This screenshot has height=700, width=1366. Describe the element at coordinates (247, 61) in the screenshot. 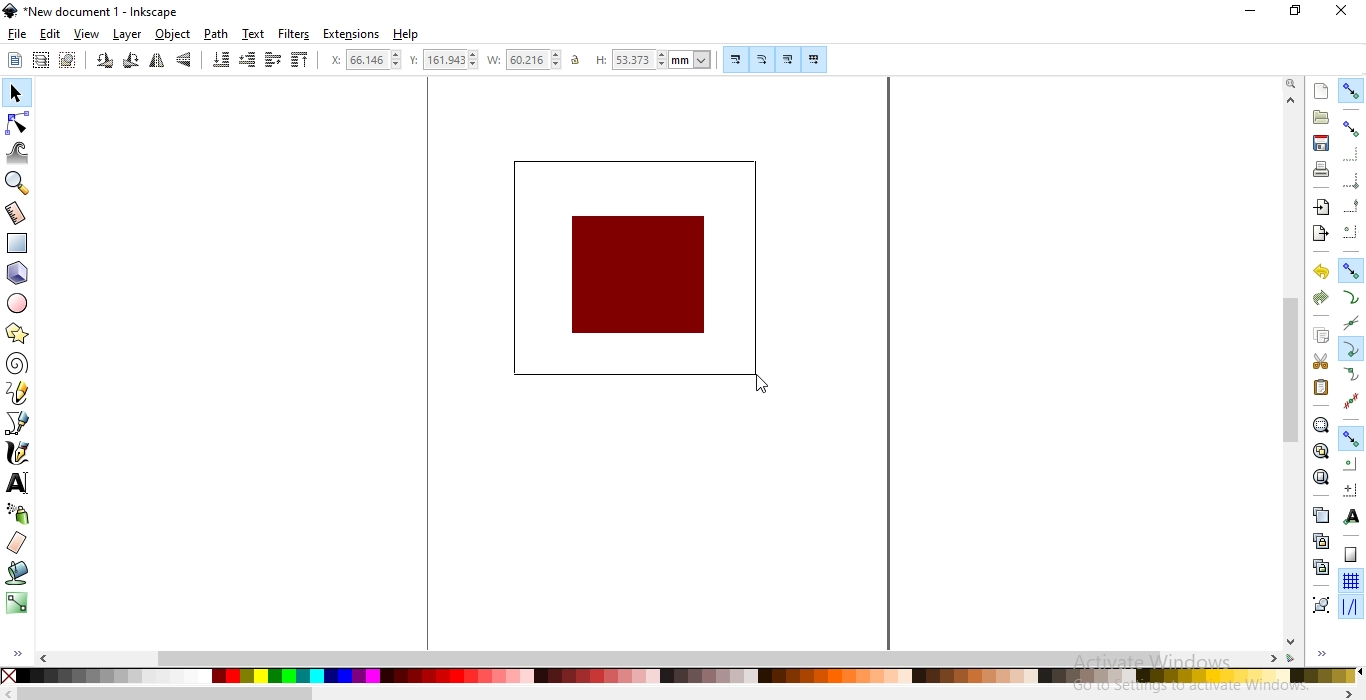

I see `lower selection one step` at that location.